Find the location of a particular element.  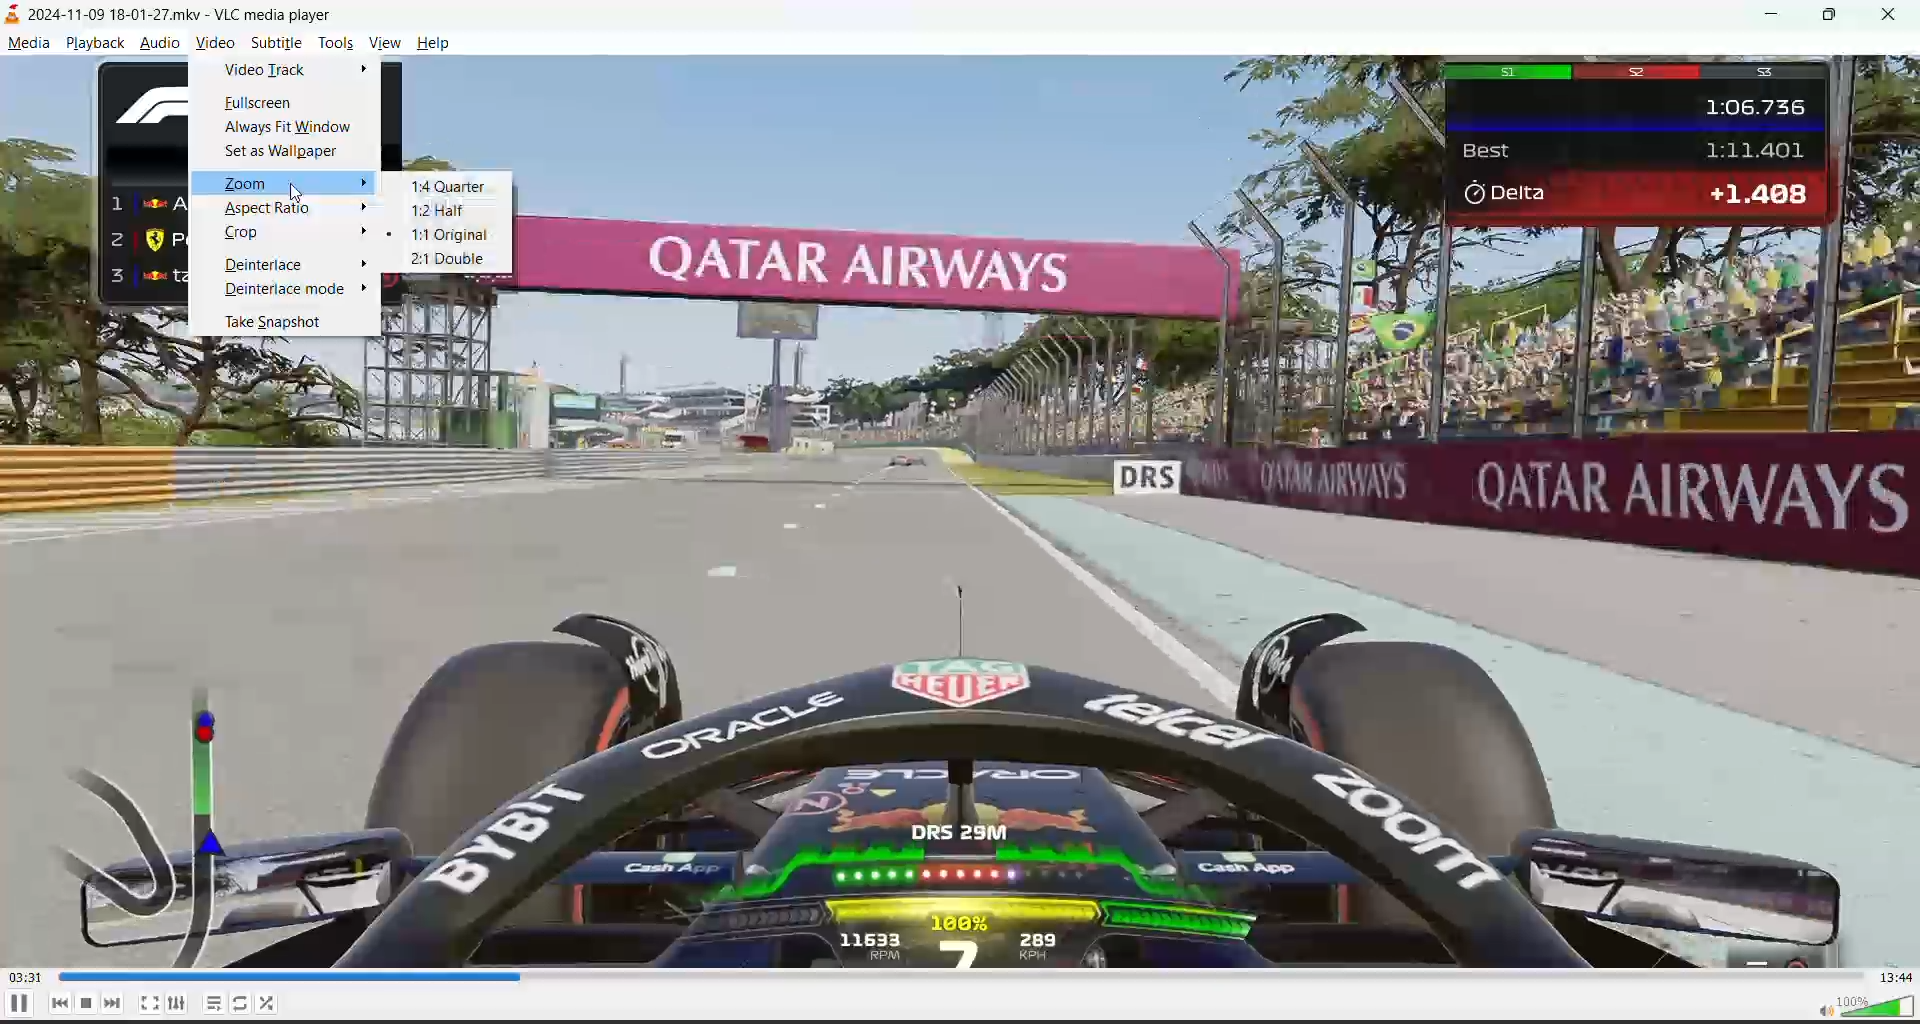

1:1 original is located at coordinates (449, 235).